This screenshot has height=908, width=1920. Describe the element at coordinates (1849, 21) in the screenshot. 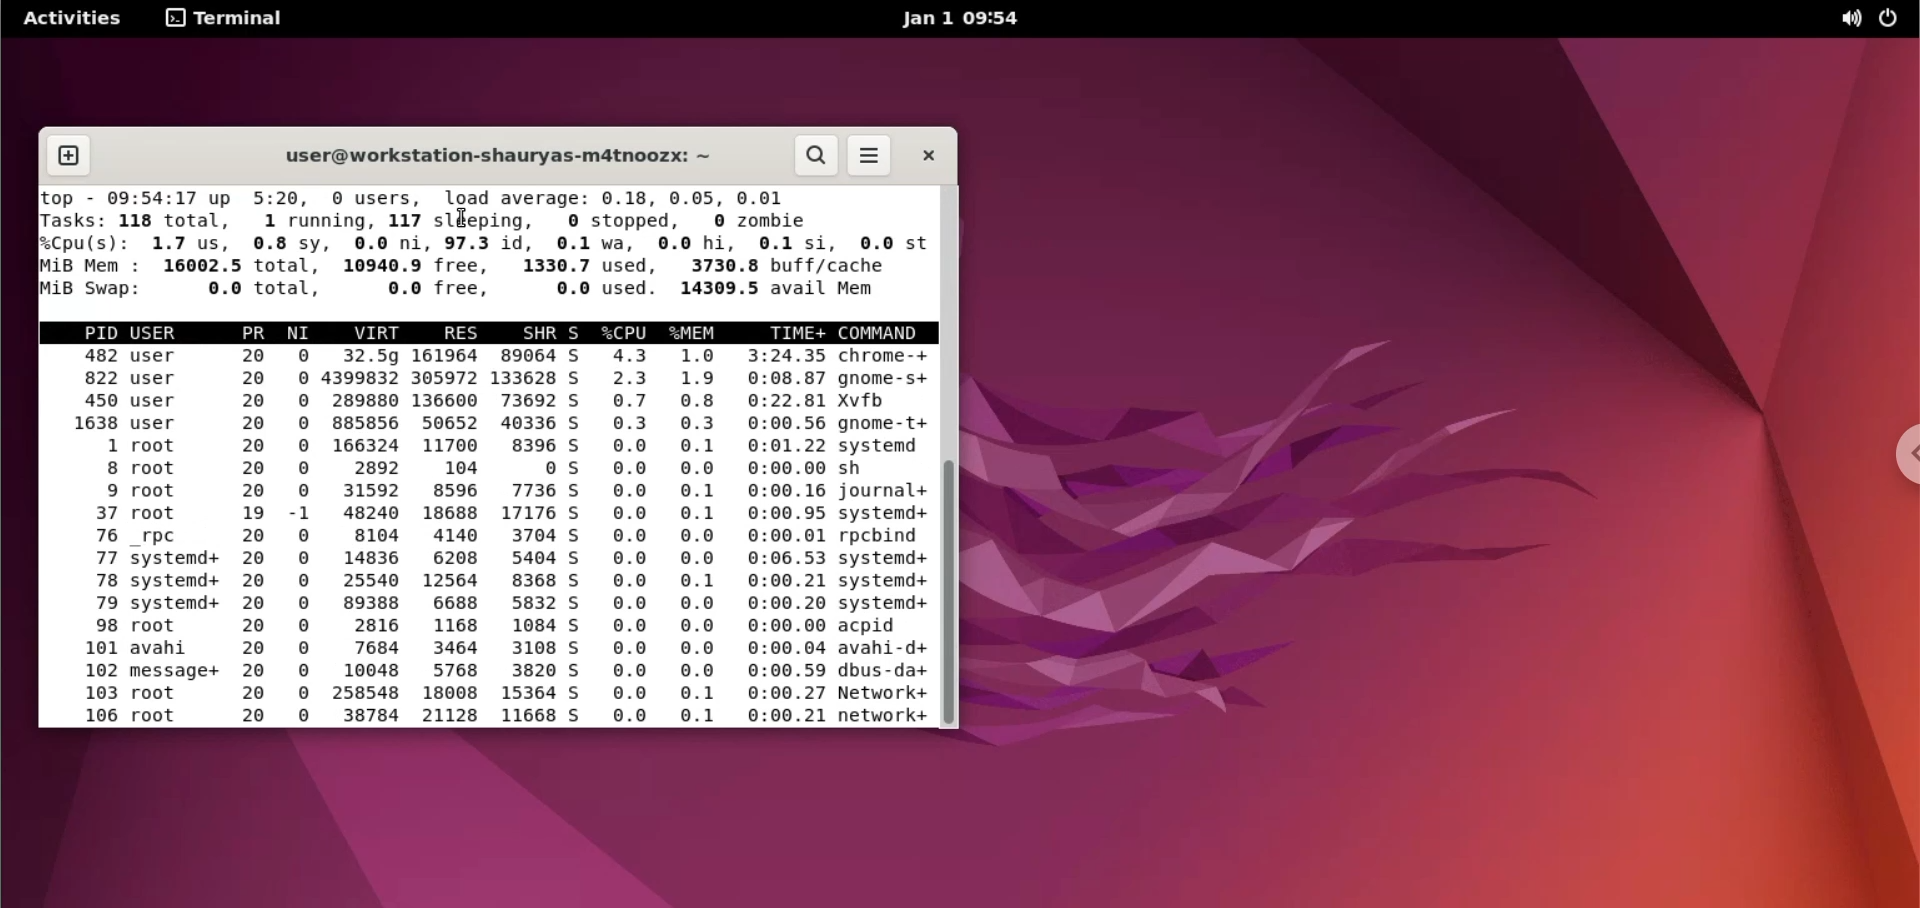

I see `sound options` at that location.